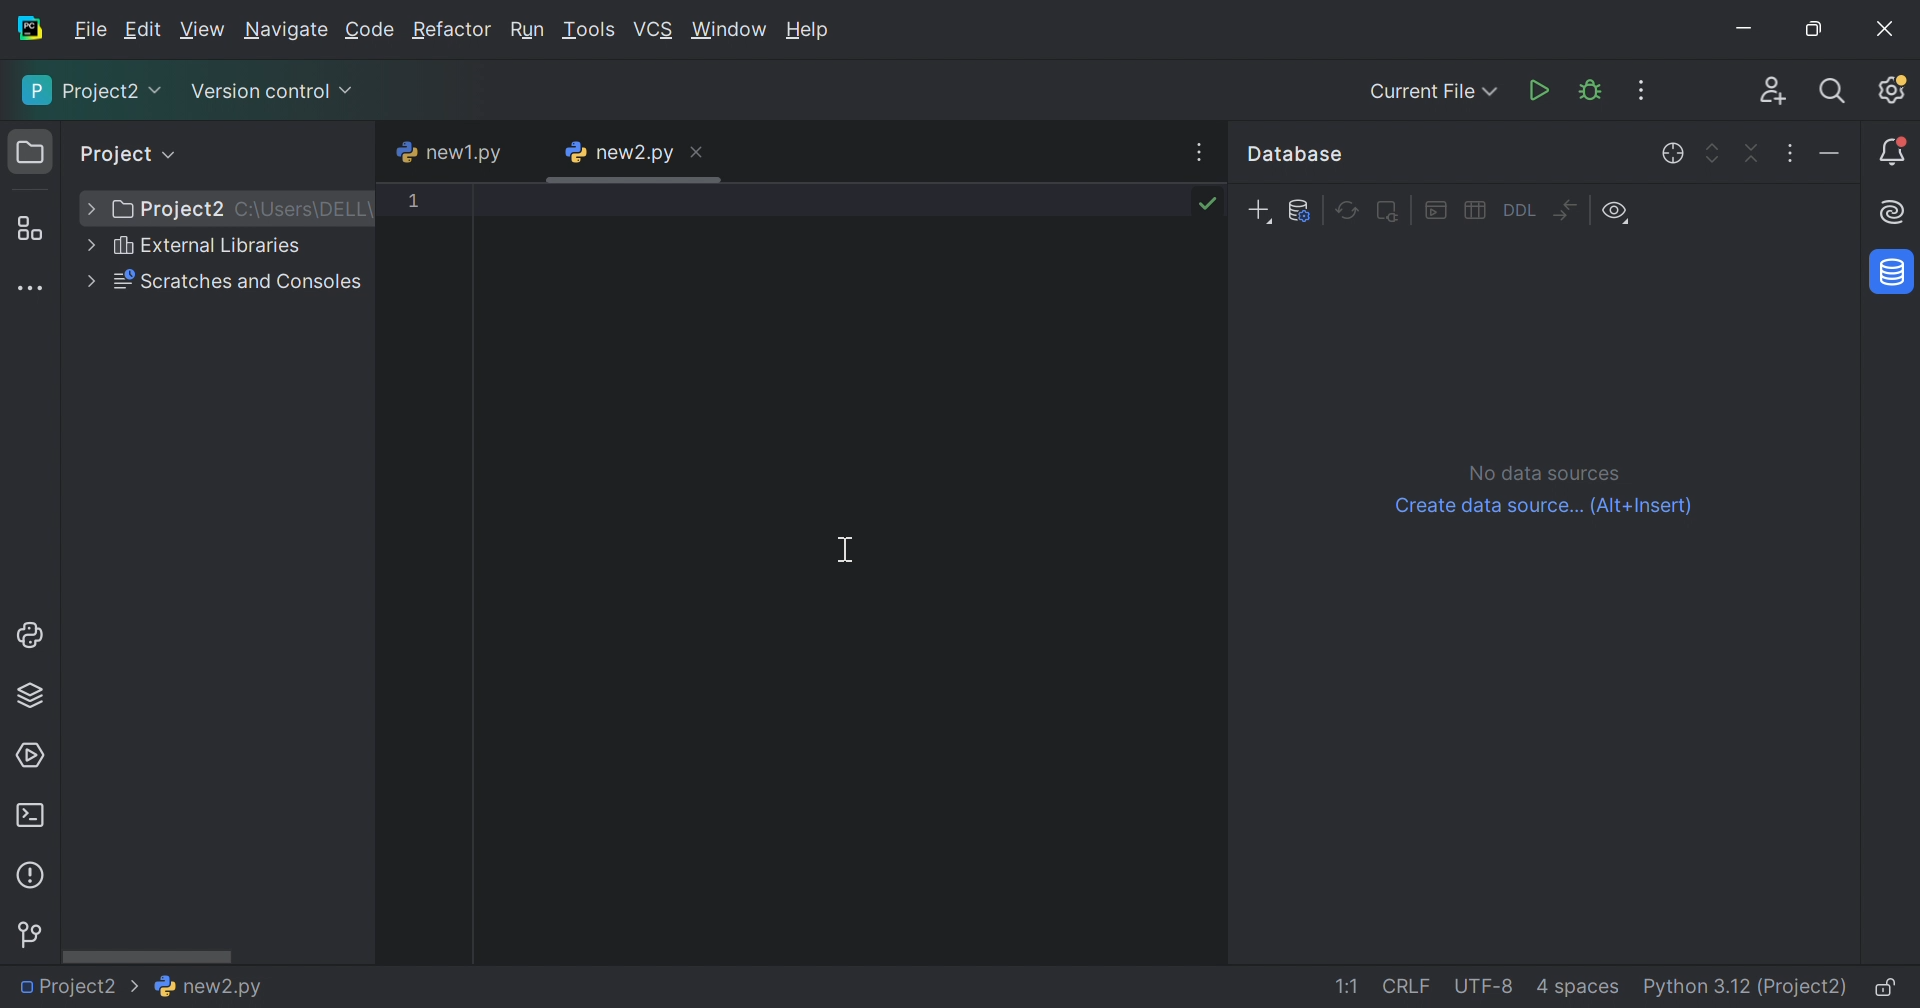  What do you see at coordinates (90, 282) in the screenshot?
I see `More` at bounding box center [90, 282].